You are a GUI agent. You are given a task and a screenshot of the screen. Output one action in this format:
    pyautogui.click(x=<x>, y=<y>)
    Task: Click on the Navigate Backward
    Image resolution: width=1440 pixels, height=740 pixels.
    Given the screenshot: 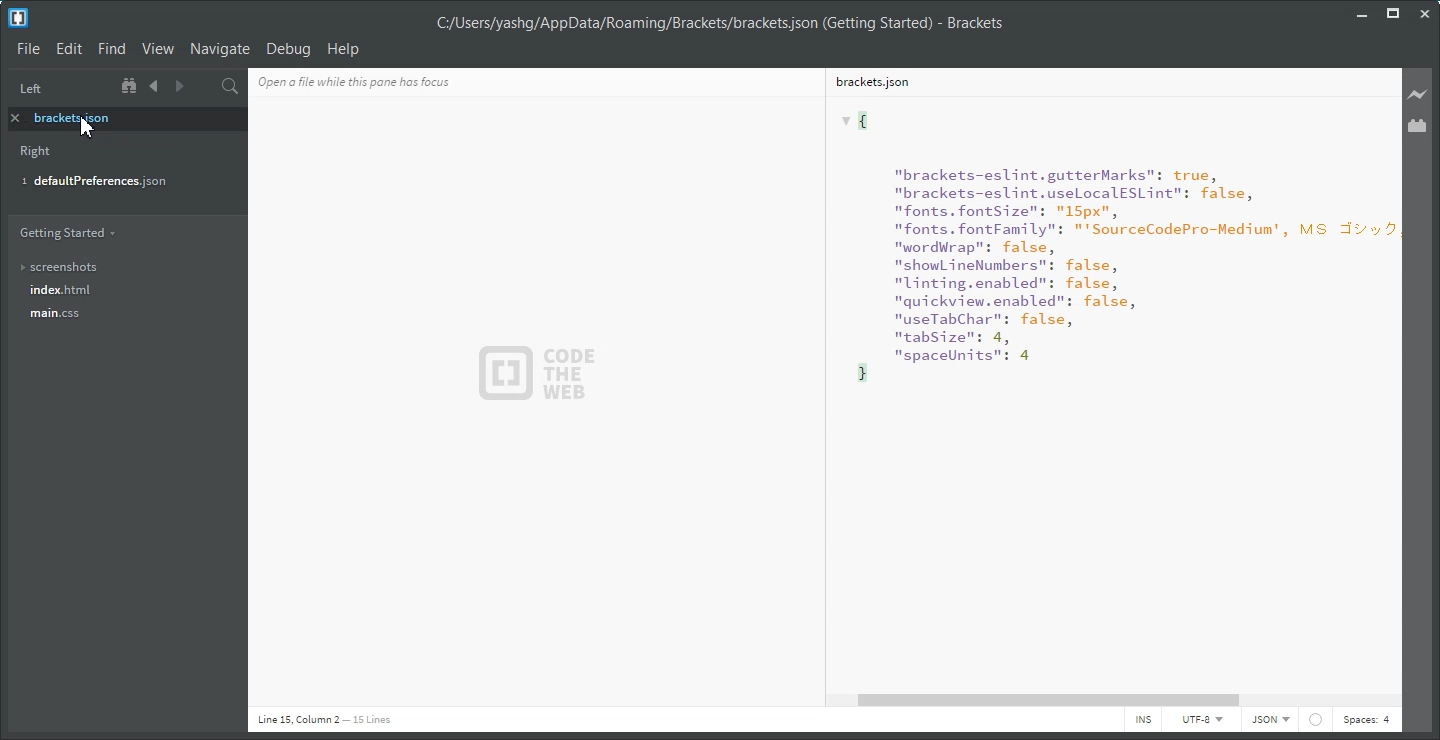 What is the action you would take?
    pyautogui.click(x=154, y=86)
    